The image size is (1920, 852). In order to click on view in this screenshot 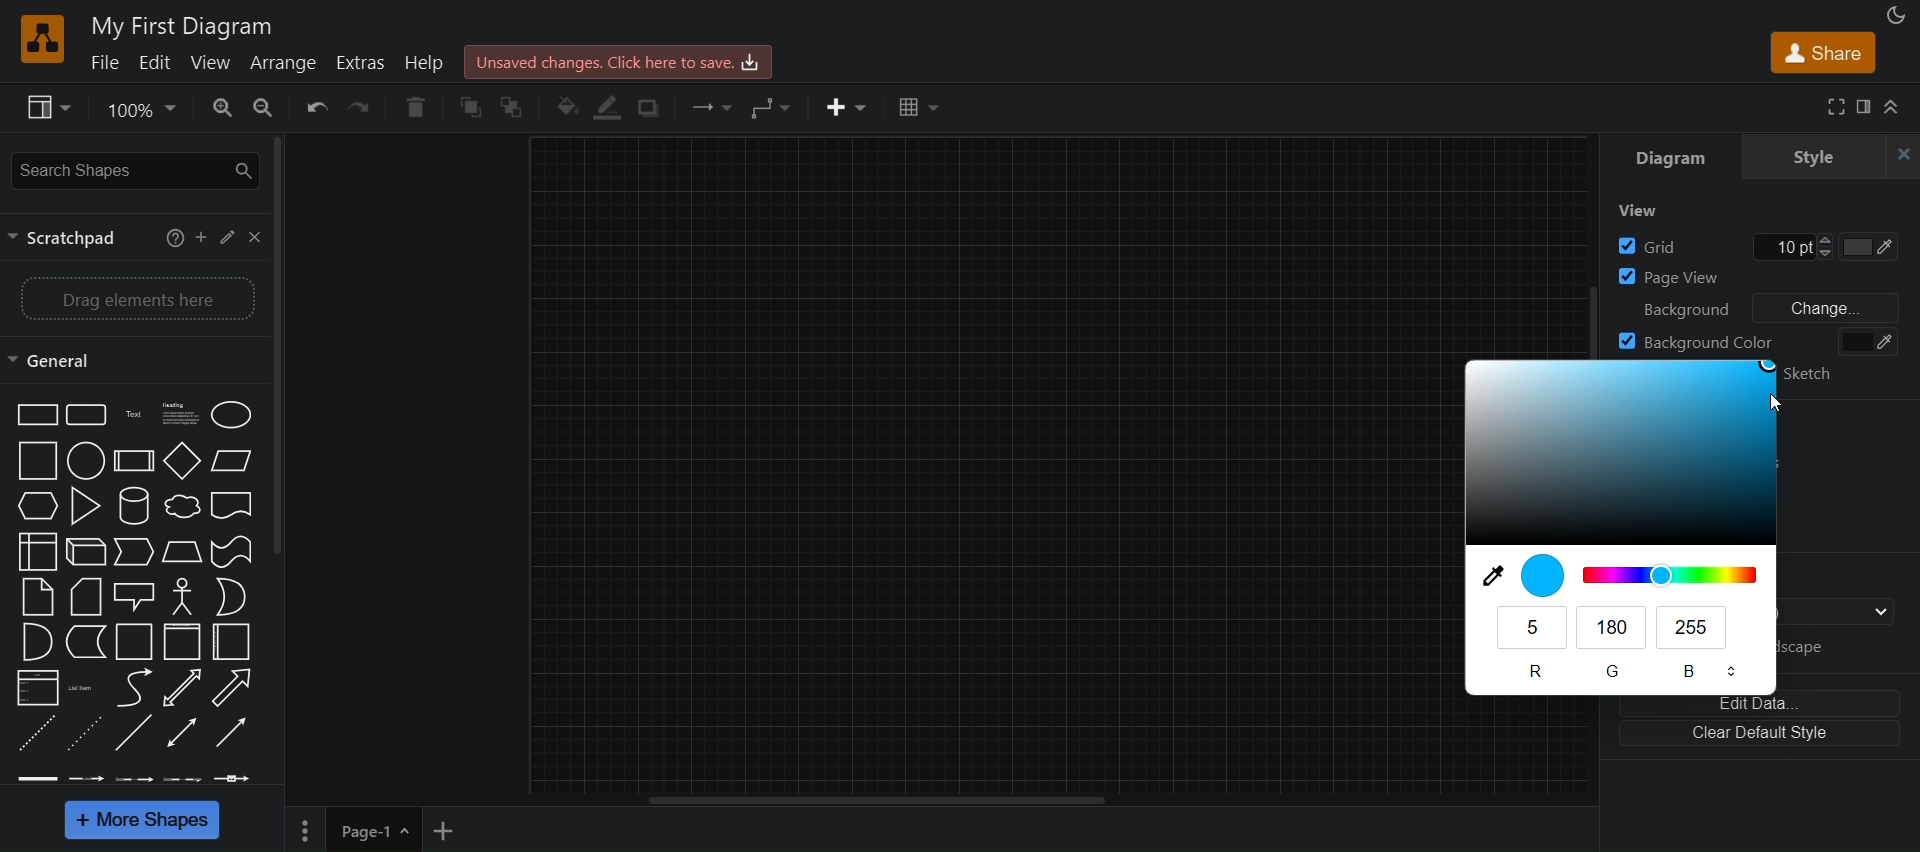, I will do `click(211, 65)`.